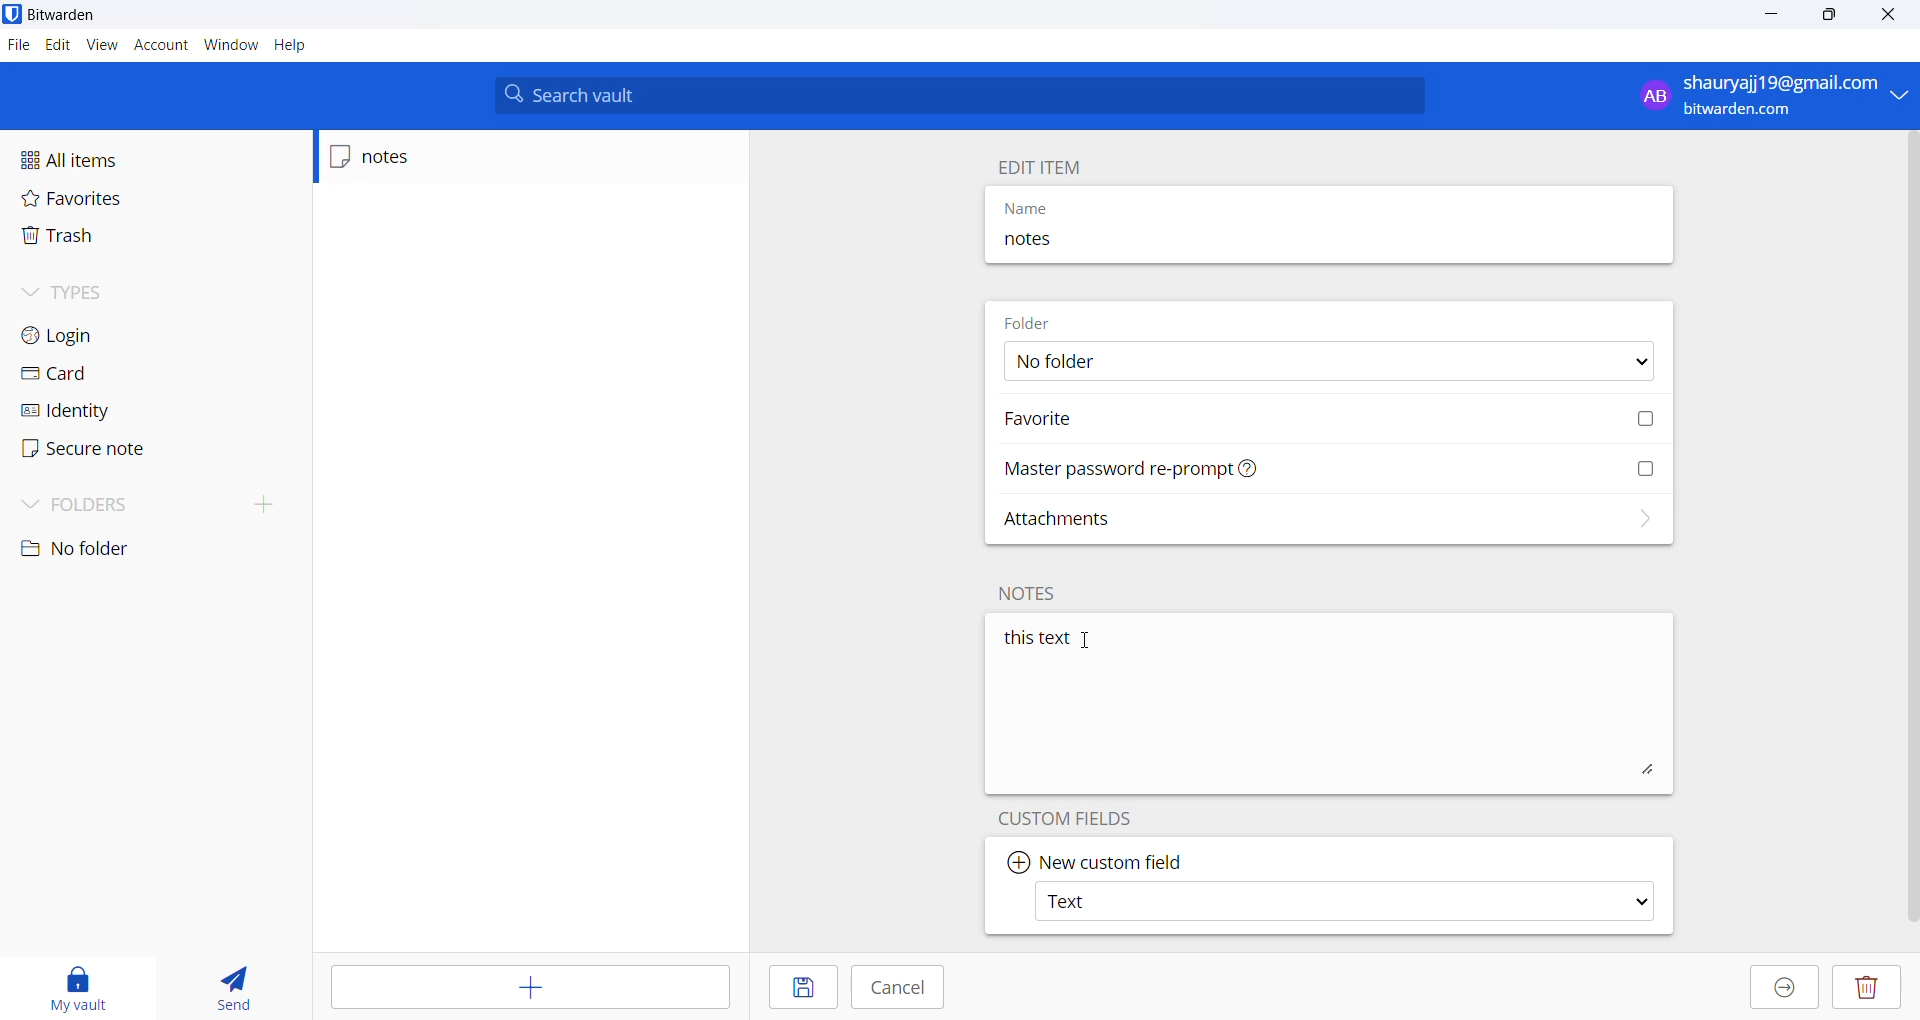 The width and height of the screenshot is (1920, 1020). What do you see at coordinates (88, 237) in the screenshot?
I see `trash` at bounding box center [88, 237].